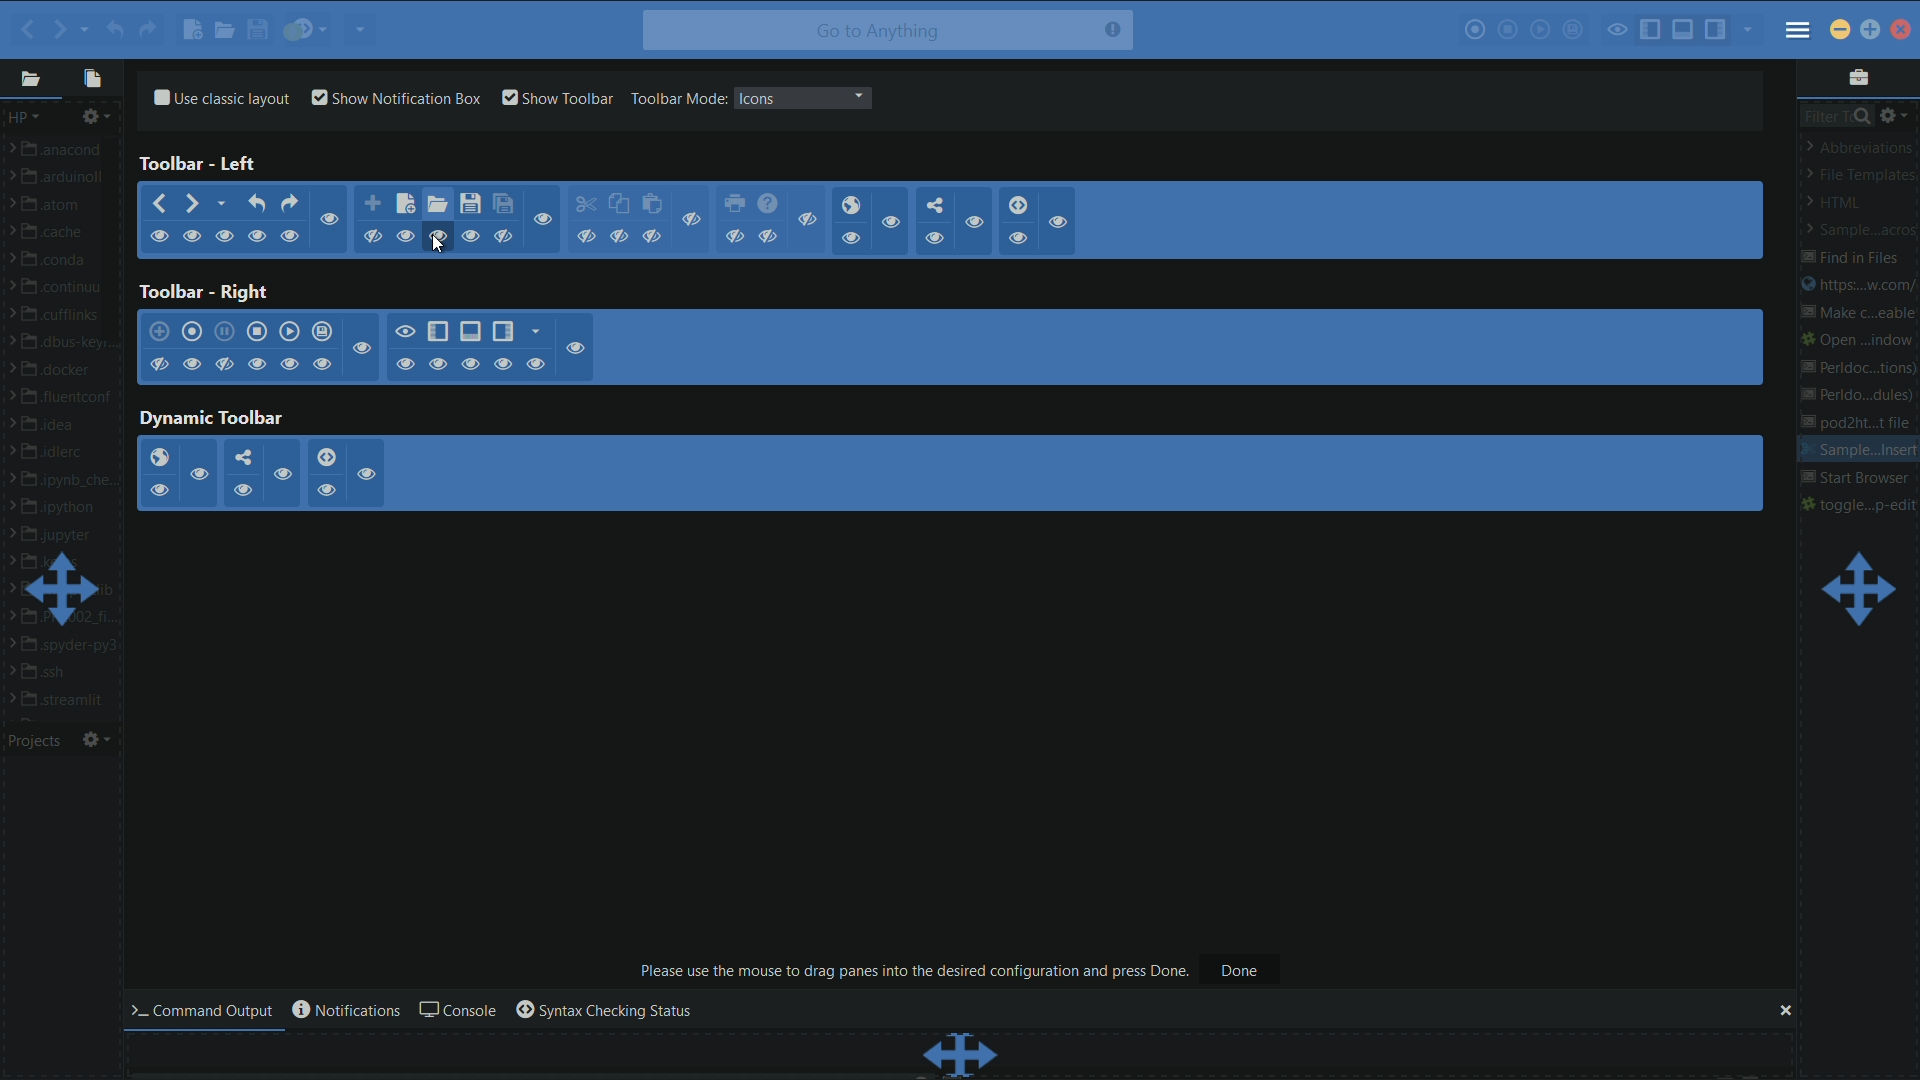 This screenshot has width=1920, height=1080. What do you see at coordinates (436, 235) in the screenshot?
I see `show/hide` at bounding box center [436, 235].